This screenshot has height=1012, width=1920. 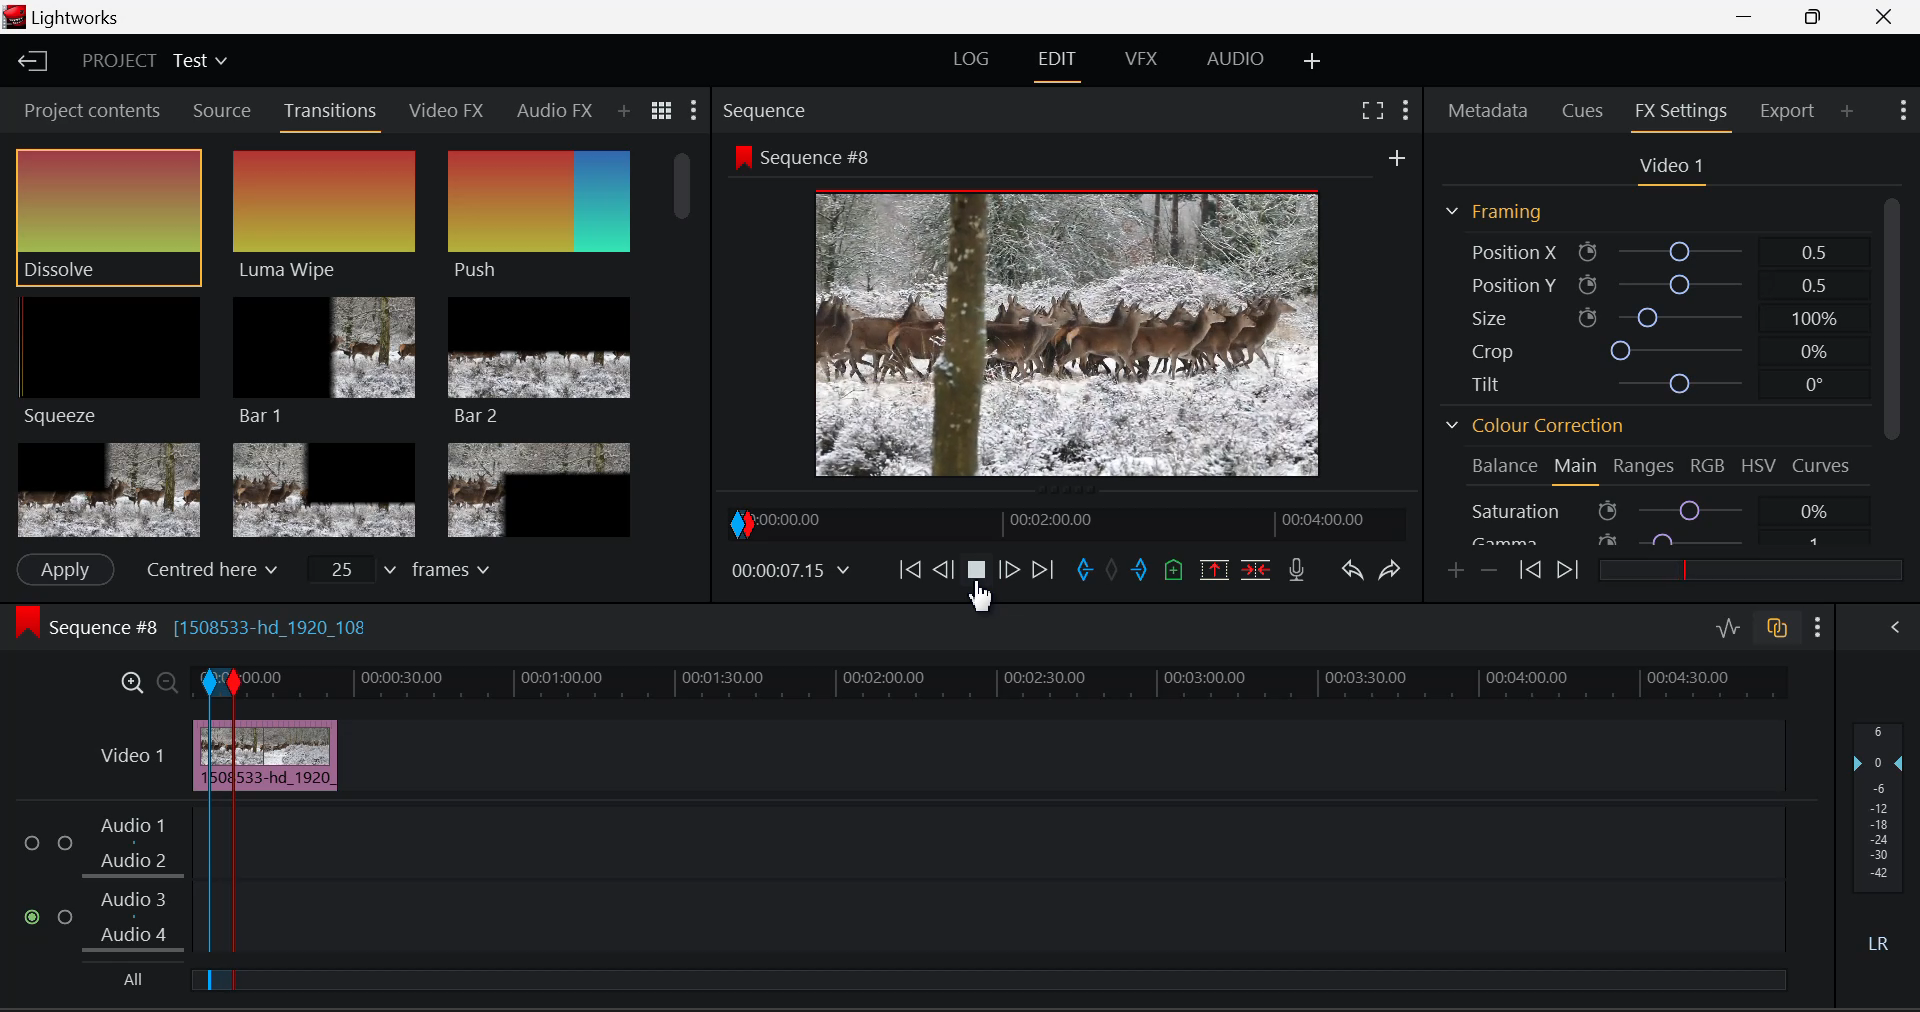 What do you see at coordinates (1488, 112) in the screenshot?
I see `Metadata` at bounding box center [1488, 112].